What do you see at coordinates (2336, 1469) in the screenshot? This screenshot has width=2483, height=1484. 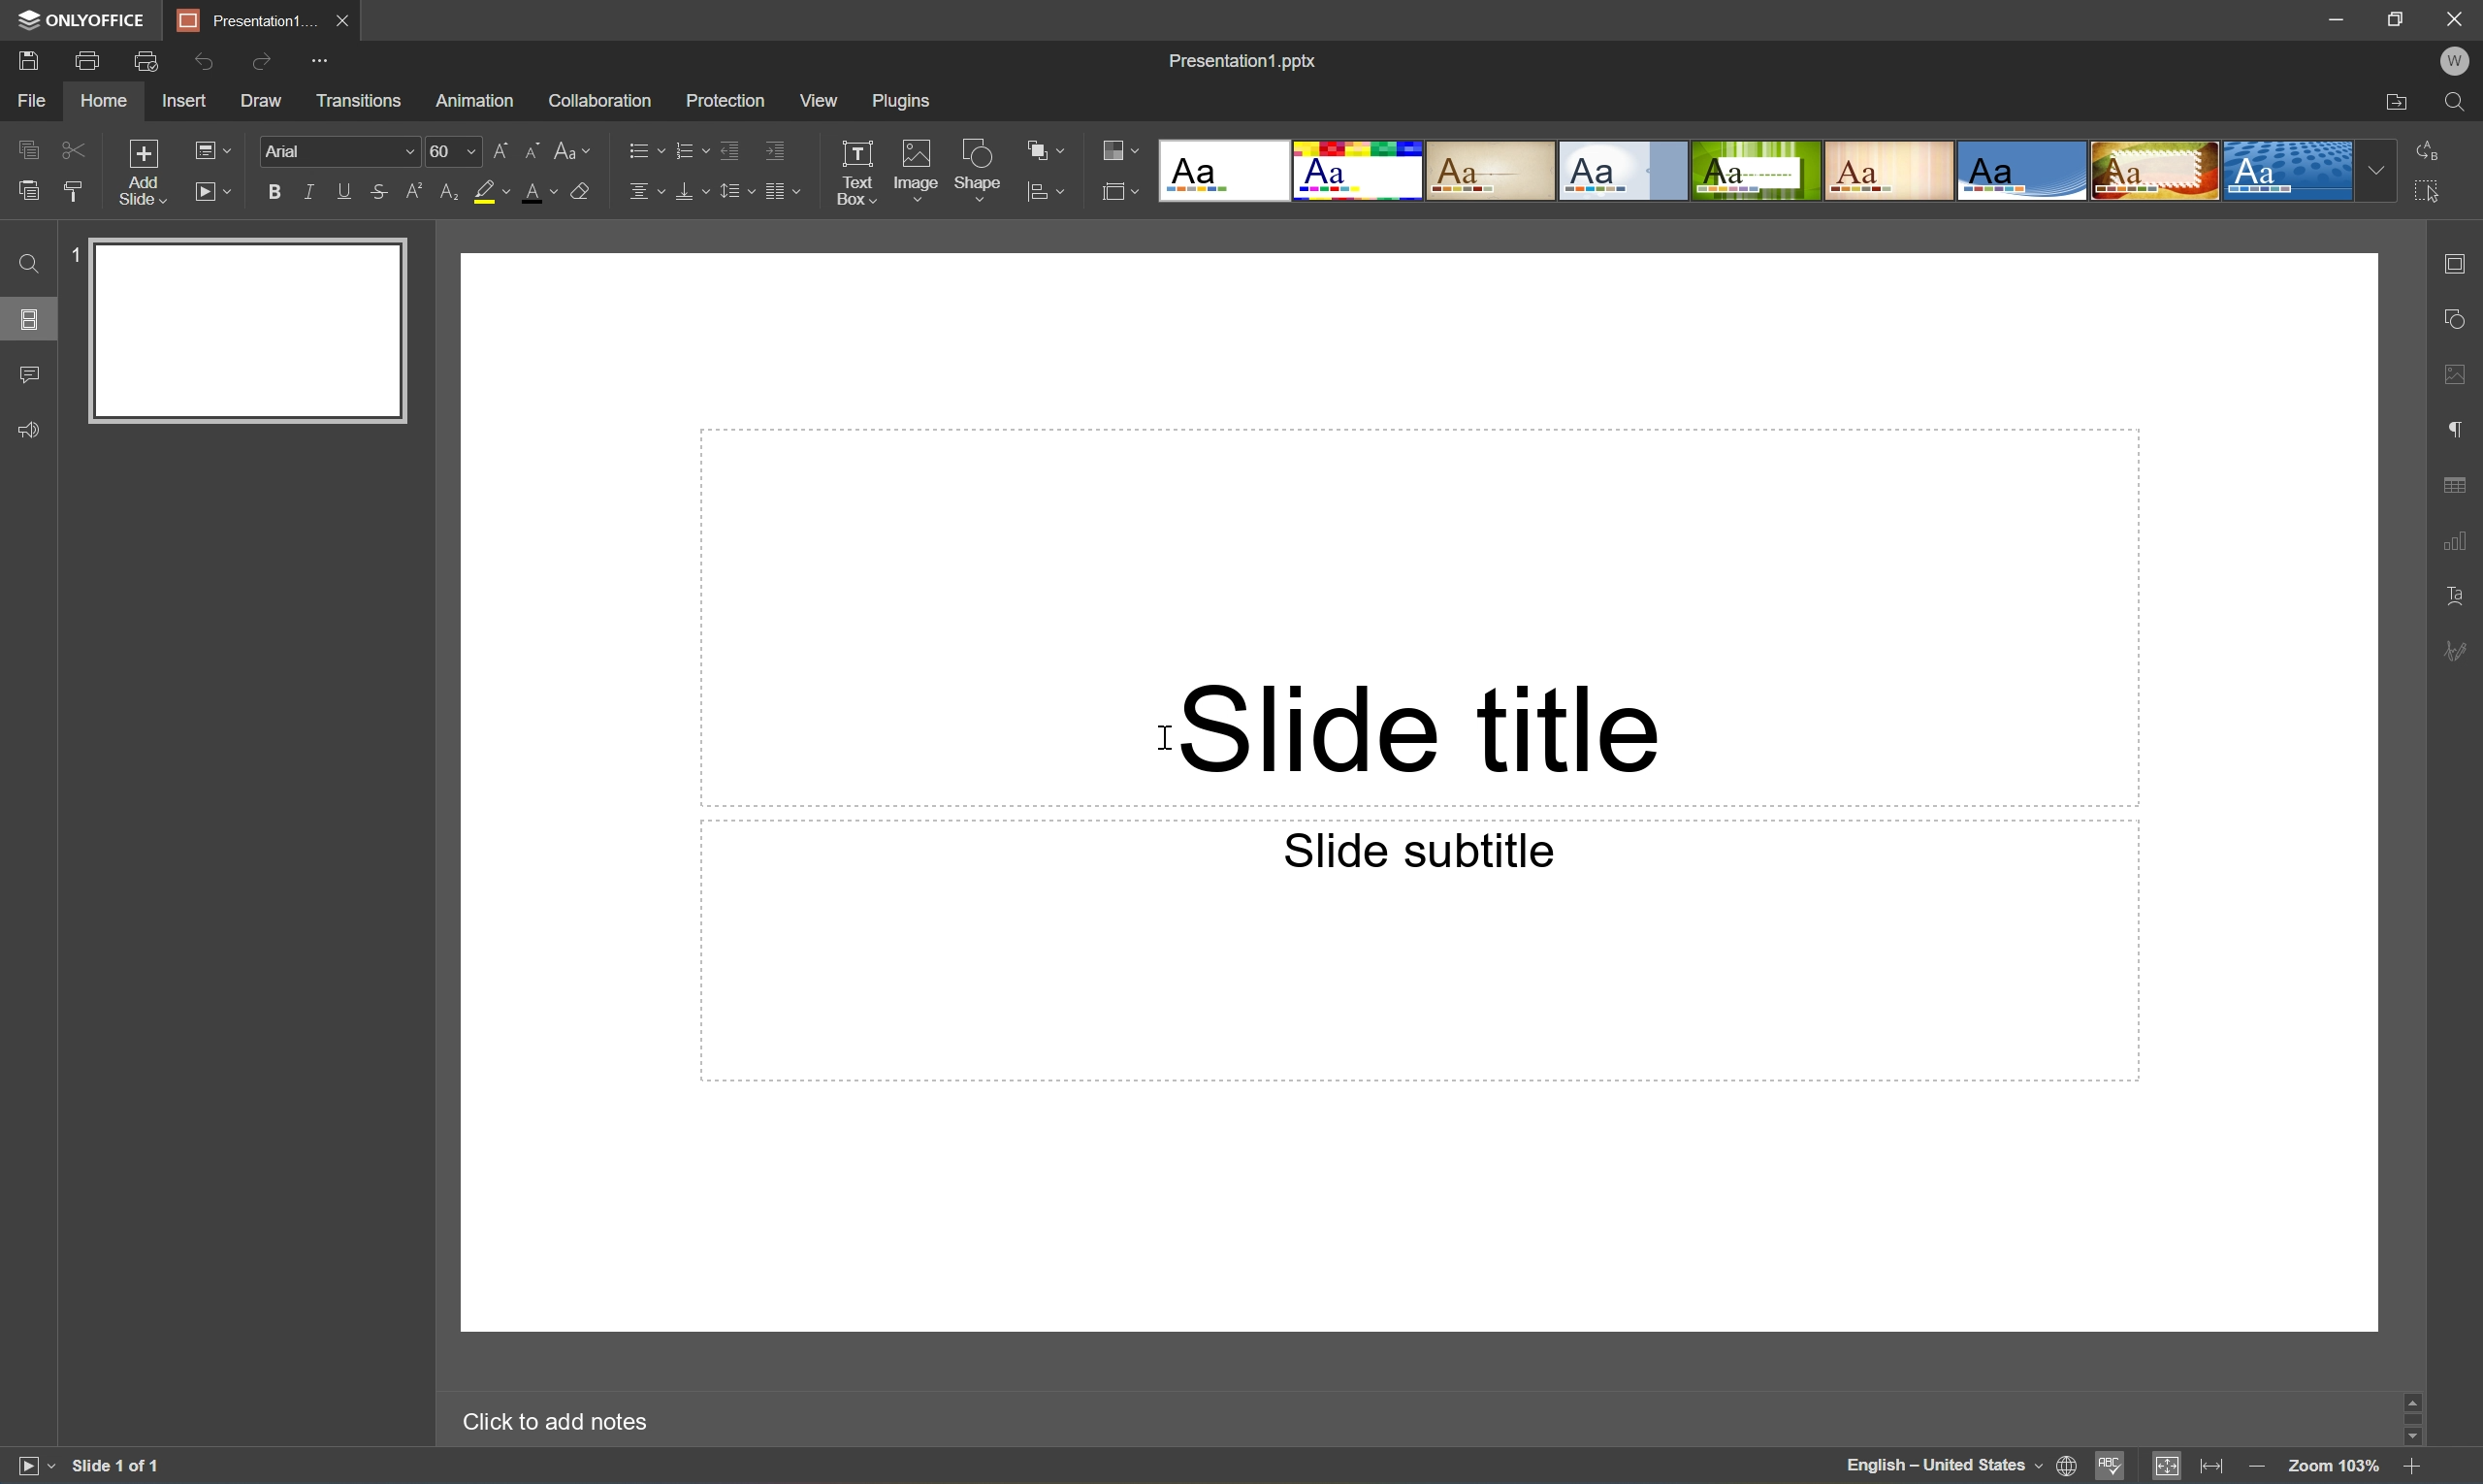 I see `Zoom 103%` at bounding box center [2336, 1469].